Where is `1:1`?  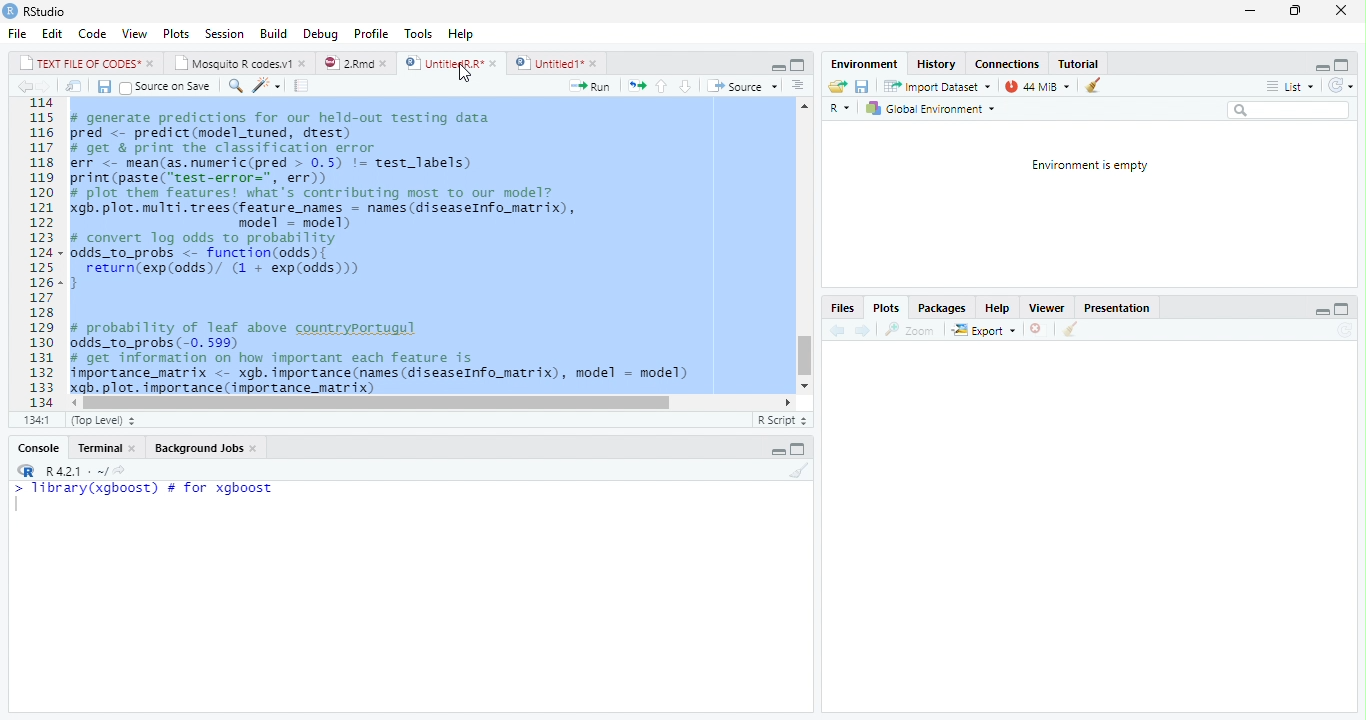 1:1 is located at coordinates (38, 419).